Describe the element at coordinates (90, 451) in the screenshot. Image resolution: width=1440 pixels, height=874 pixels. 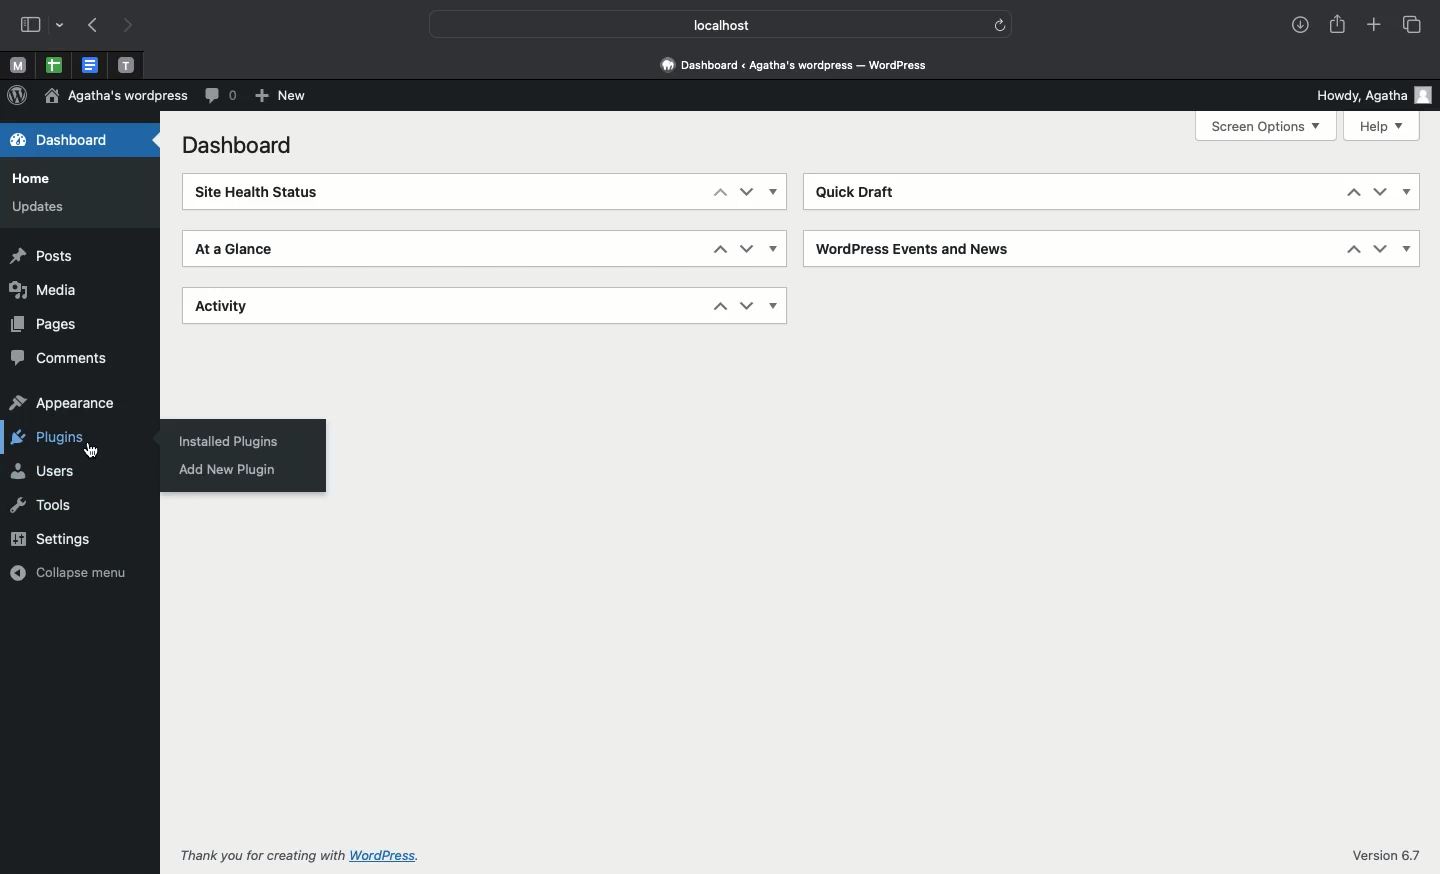
I see `cursor` at that location.